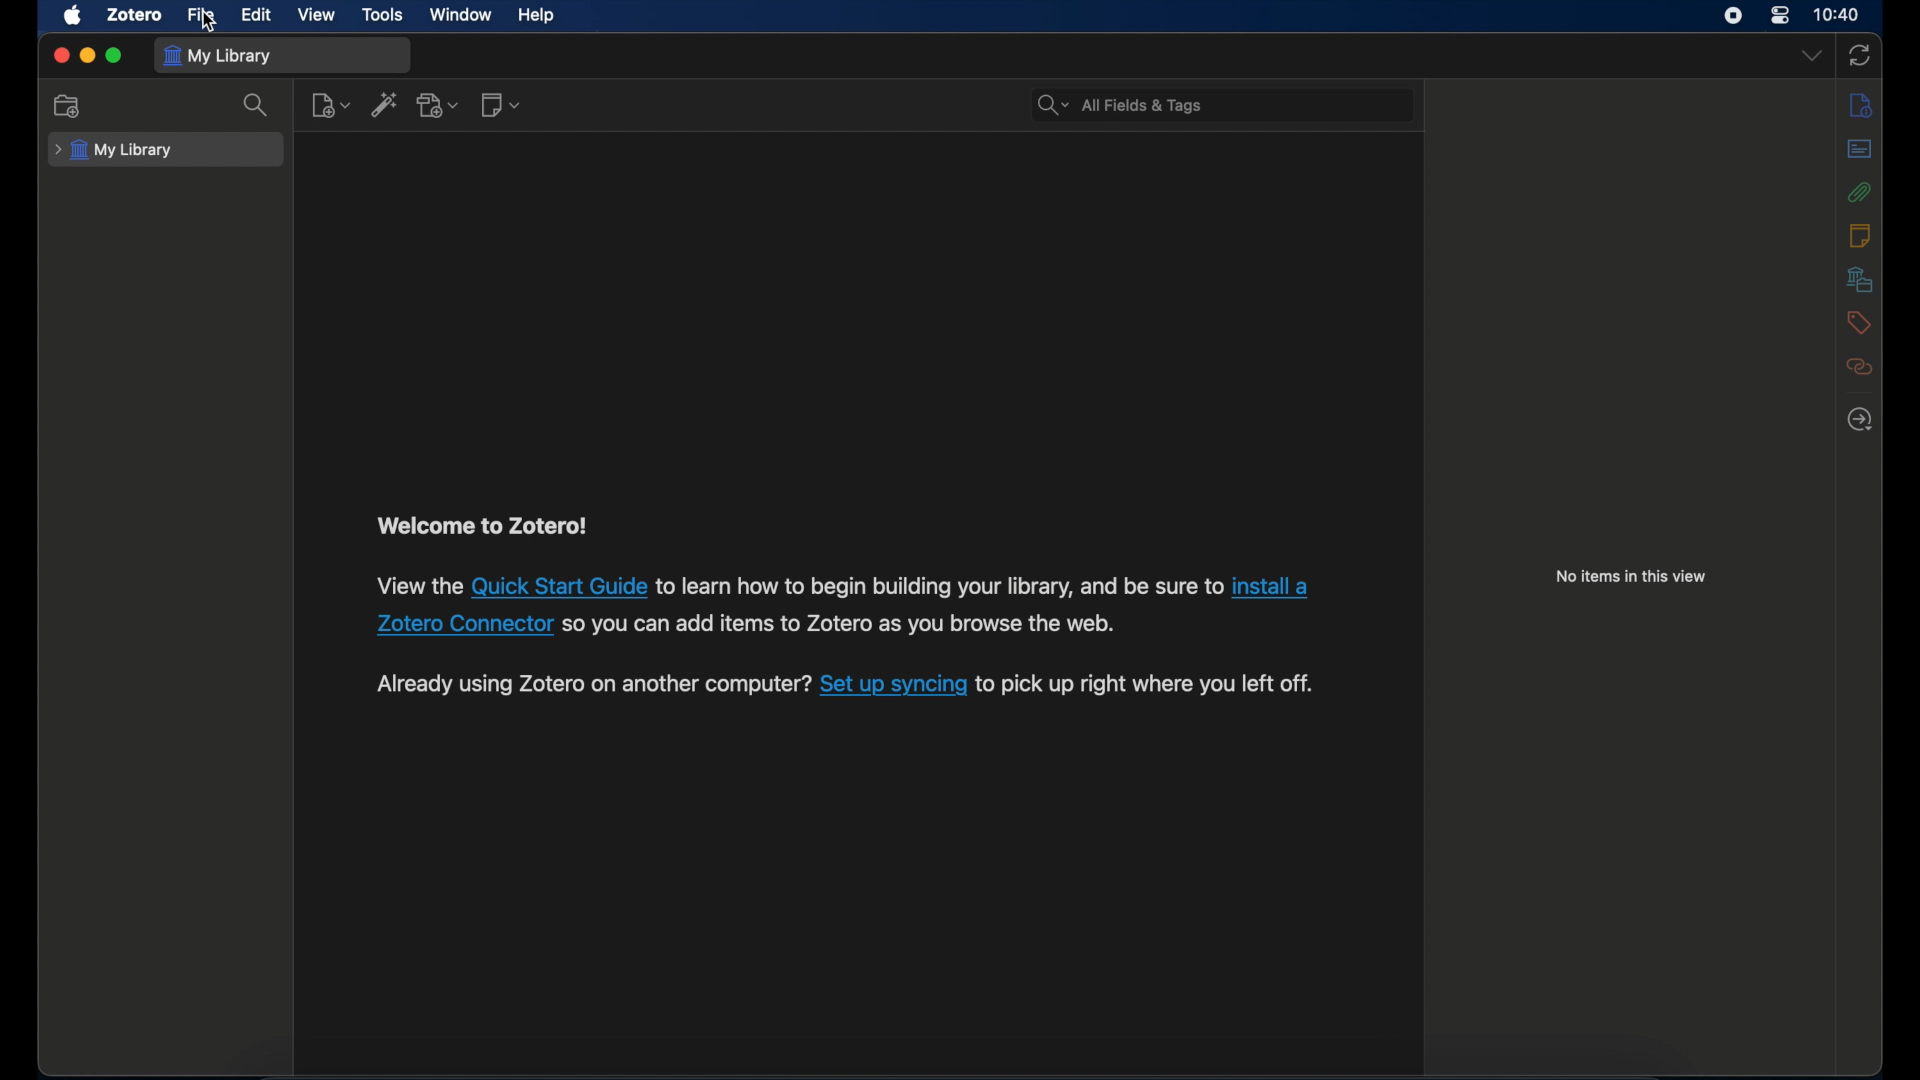  I want to click on minimize, so click(86, 56).